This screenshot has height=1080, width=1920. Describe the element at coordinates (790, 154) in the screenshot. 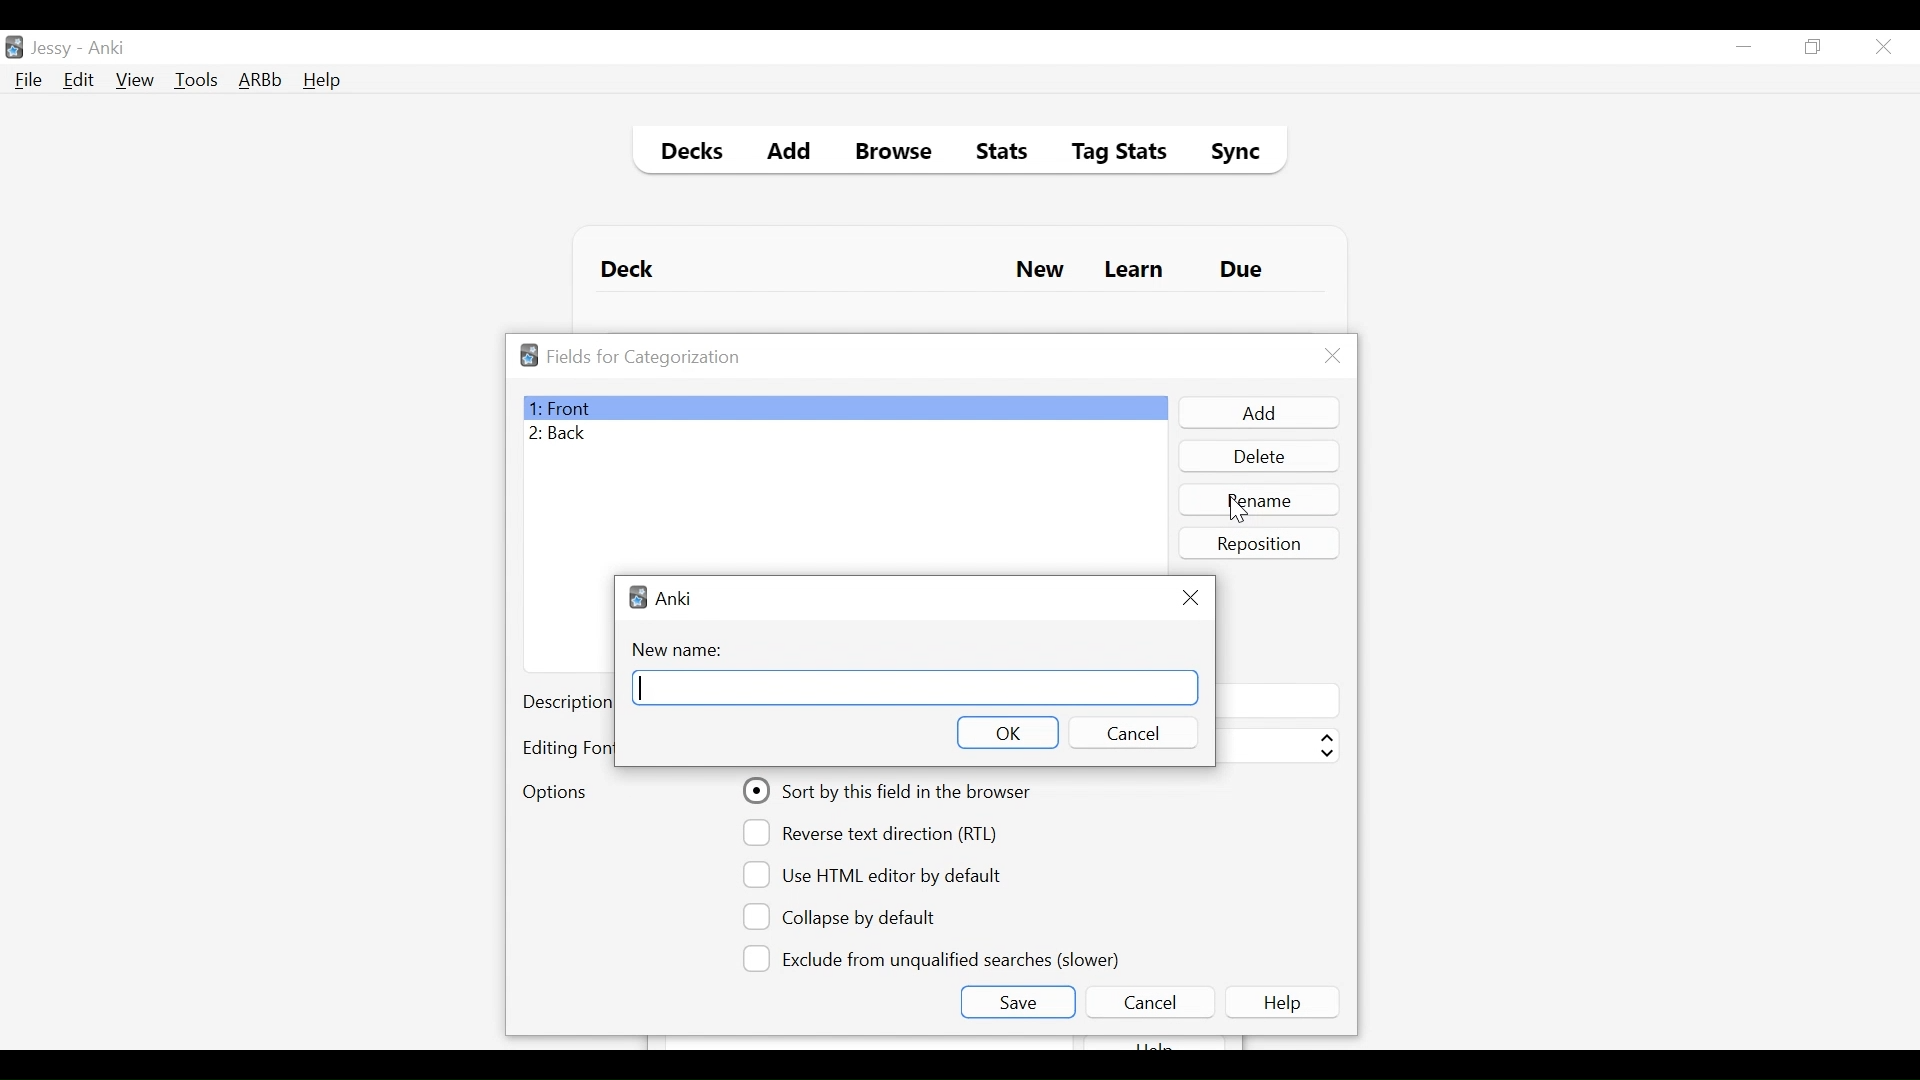

I see `Add` at that location.